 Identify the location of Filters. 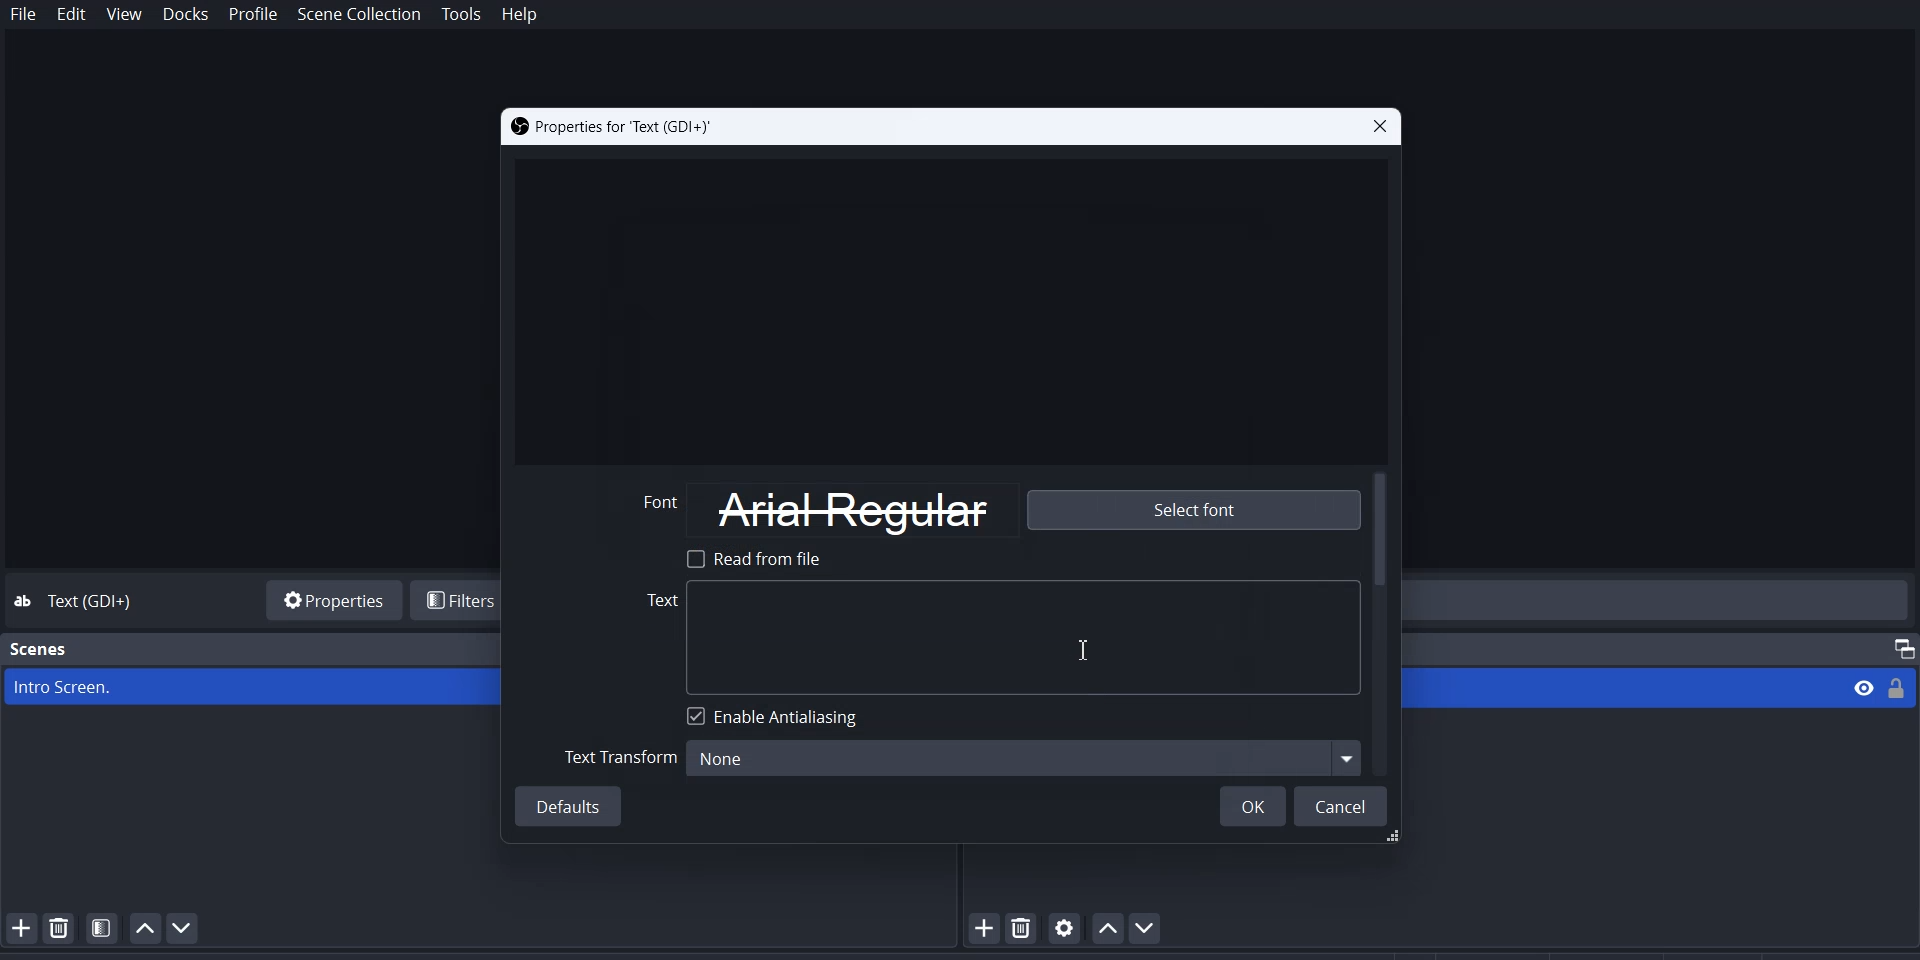
(459, 600).